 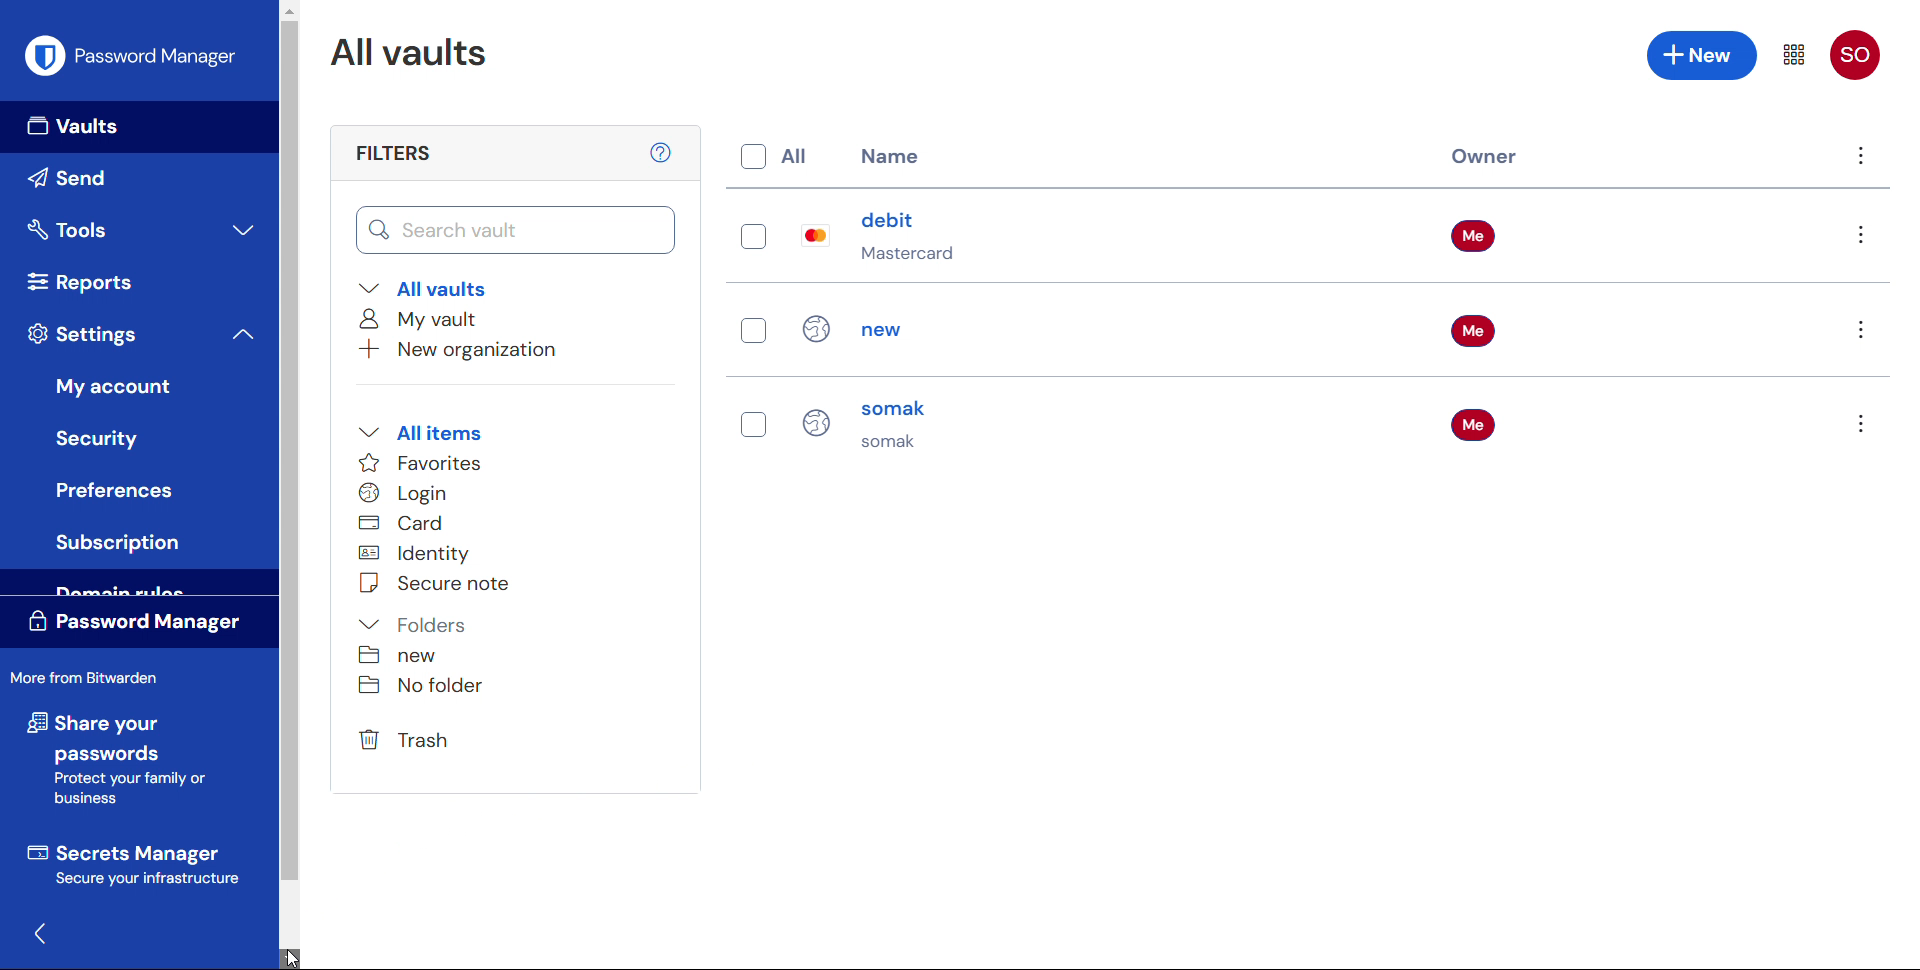 What do you see at coordinates (754, 334) in the screenshot?
I see `Select individual entries ` at bounding box center [754, 334].